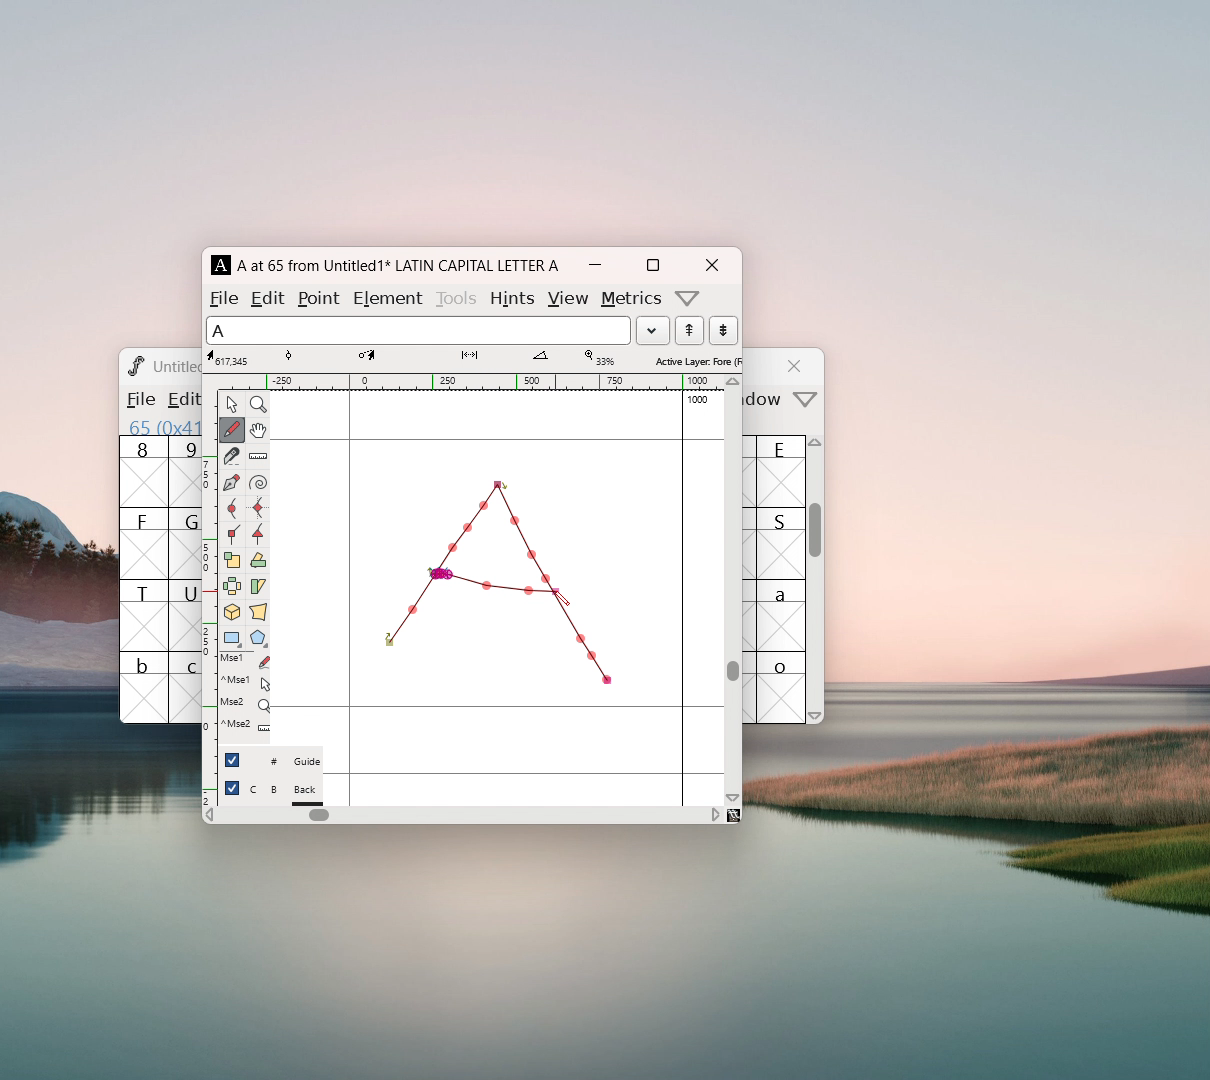  I want to click on cut splines in two, so click(232, 458).